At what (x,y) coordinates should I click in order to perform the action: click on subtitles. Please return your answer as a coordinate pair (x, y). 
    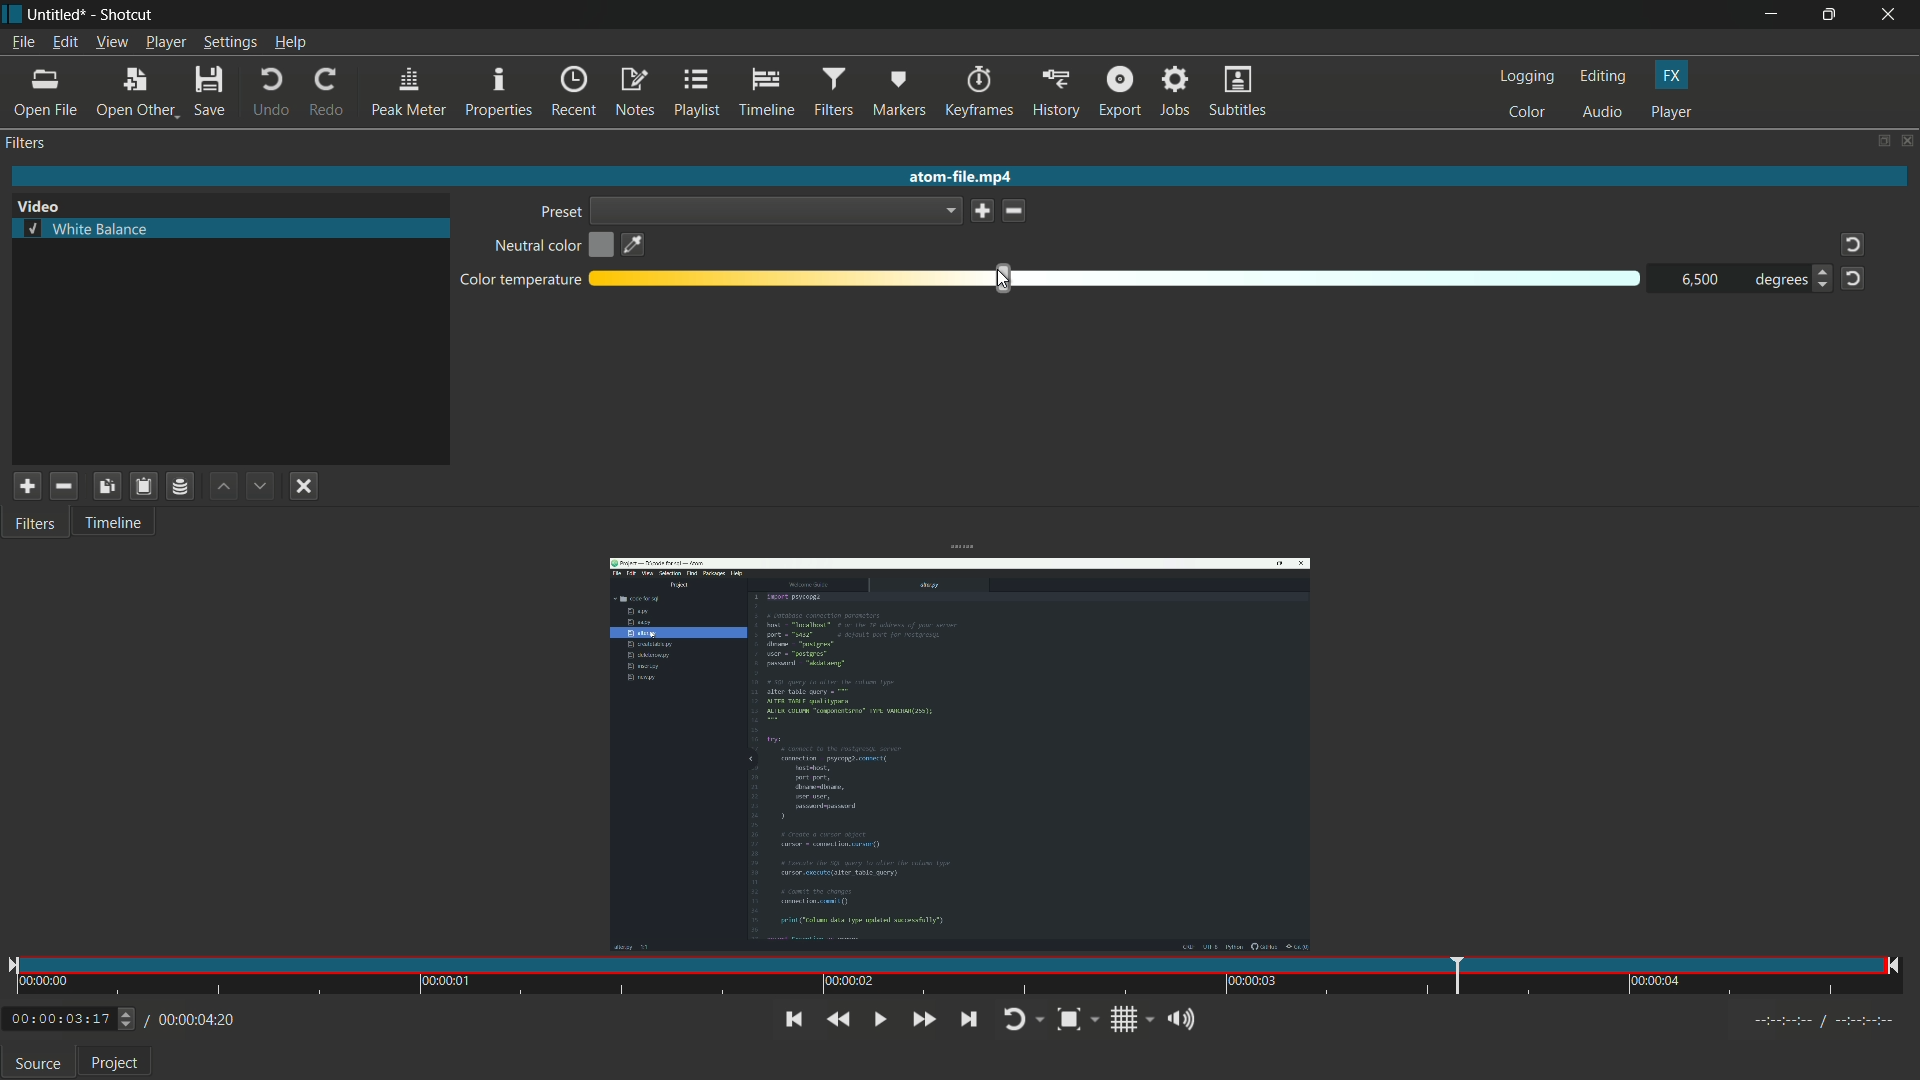
    Looking at the image, I should click on (1238, 90).